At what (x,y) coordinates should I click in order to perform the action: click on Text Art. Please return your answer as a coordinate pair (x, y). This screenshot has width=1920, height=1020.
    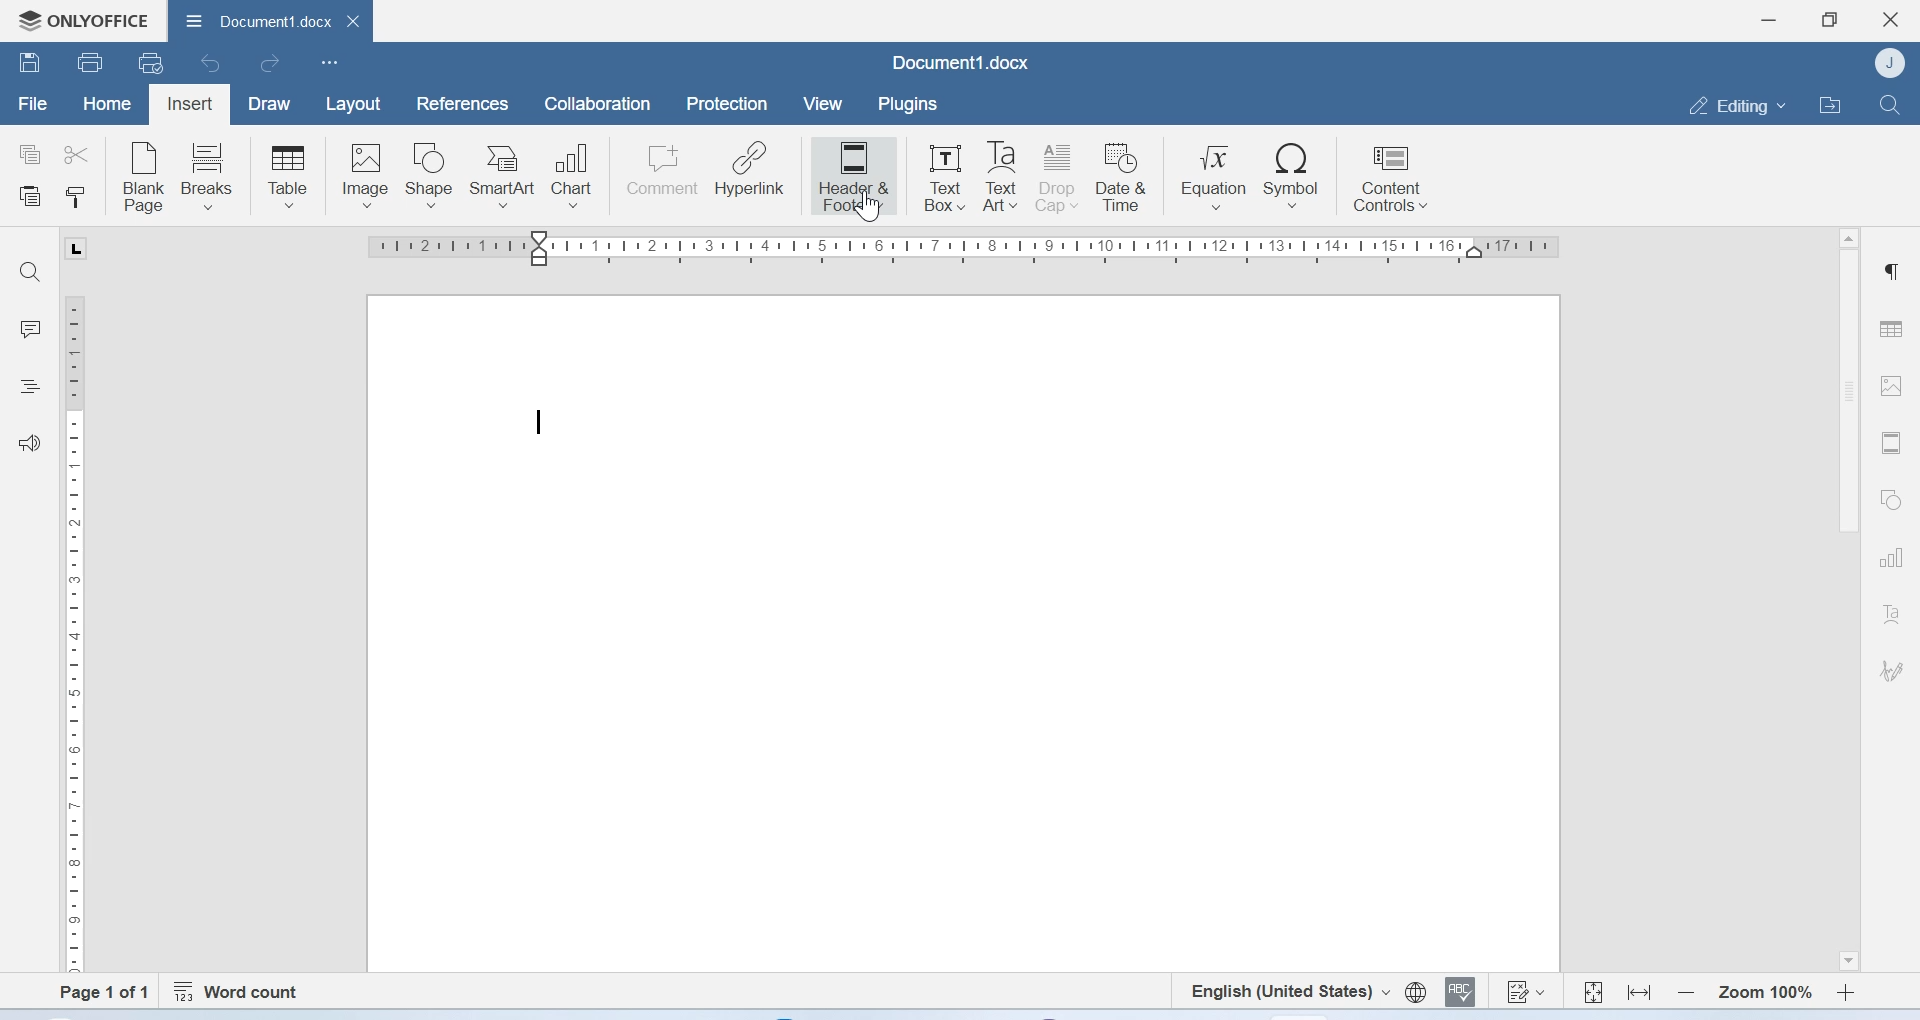
    Looking at the image, I should click on (1001, 178).